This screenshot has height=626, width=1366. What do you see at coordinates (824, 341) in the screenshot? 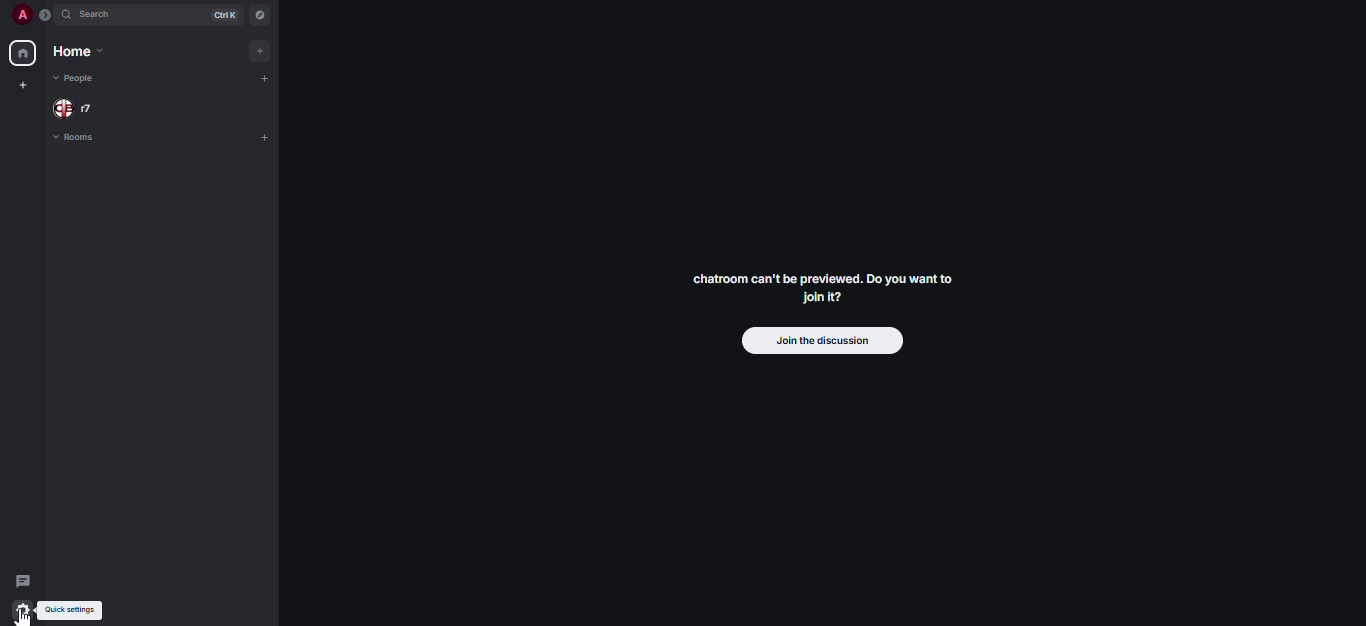
I see `join the discussion` at bounding box center [824, 341].